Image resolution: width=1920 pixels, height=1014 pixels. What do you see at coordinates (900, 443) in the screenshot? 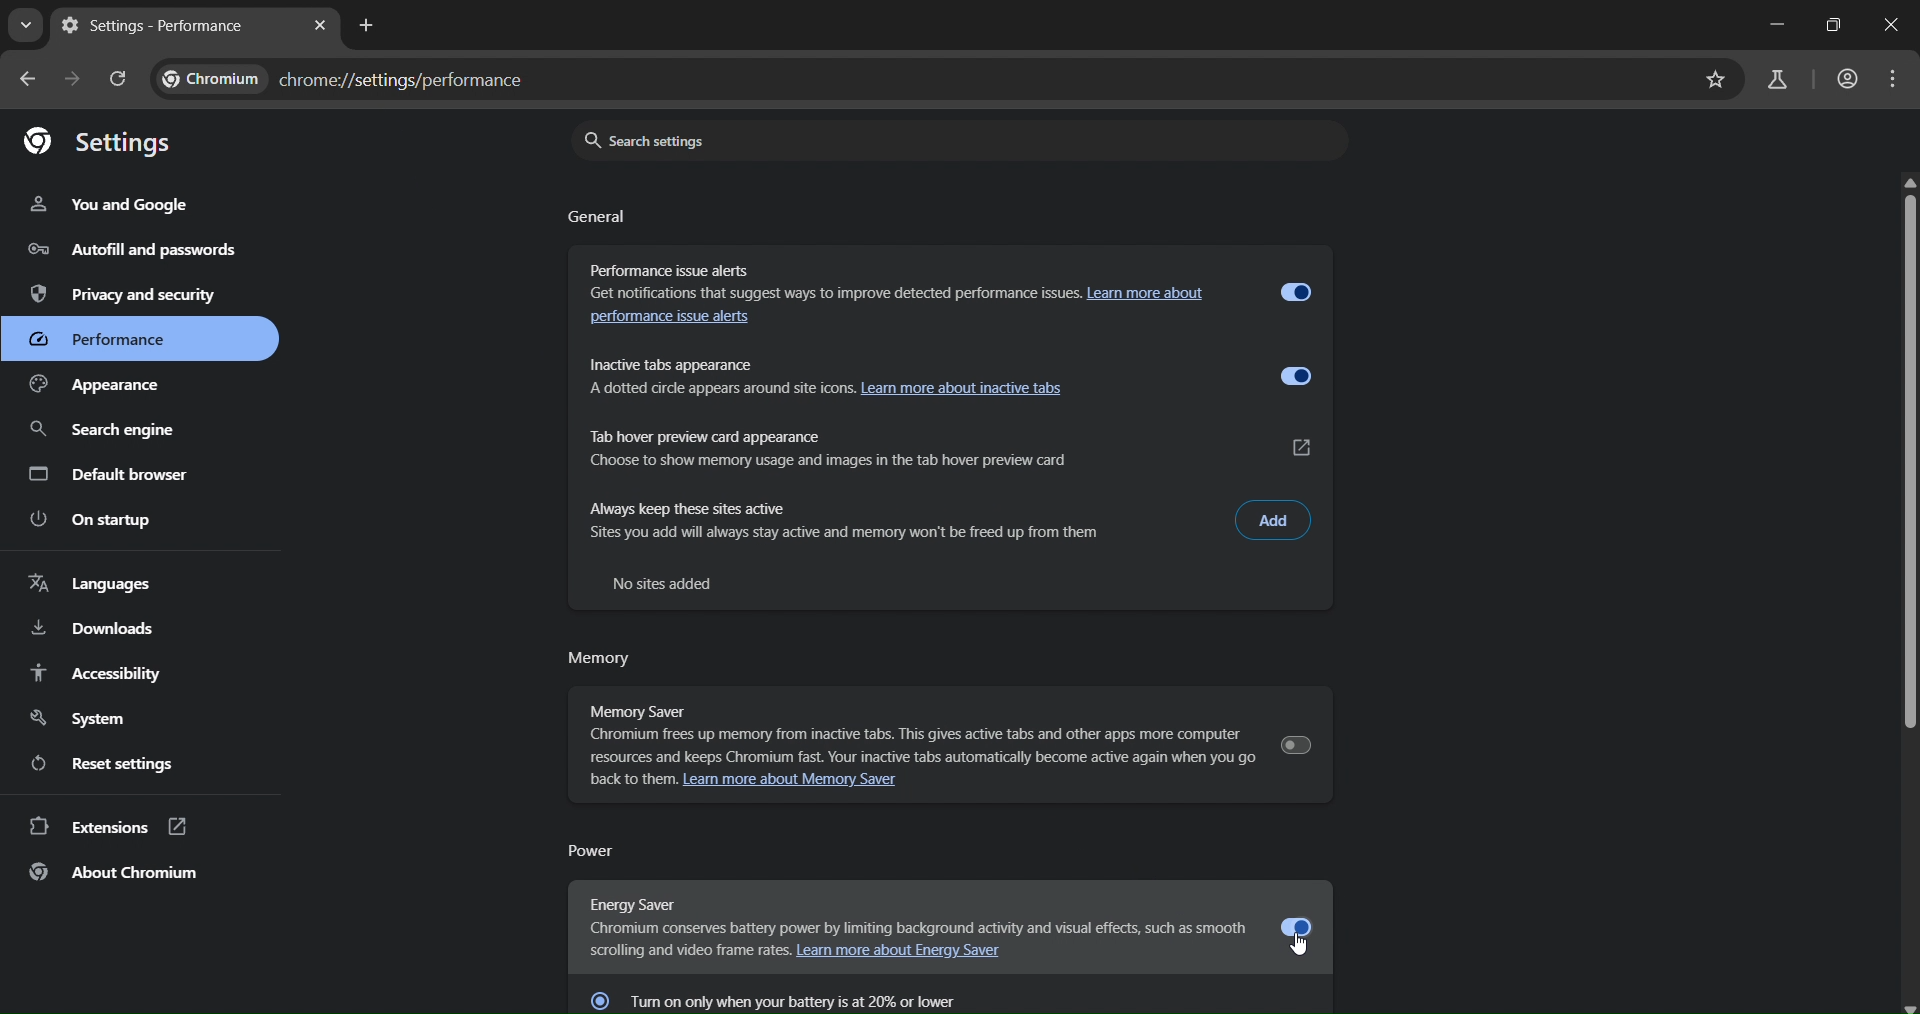
I see `tab hover preview card appearance` at bounding box center [900, 443].